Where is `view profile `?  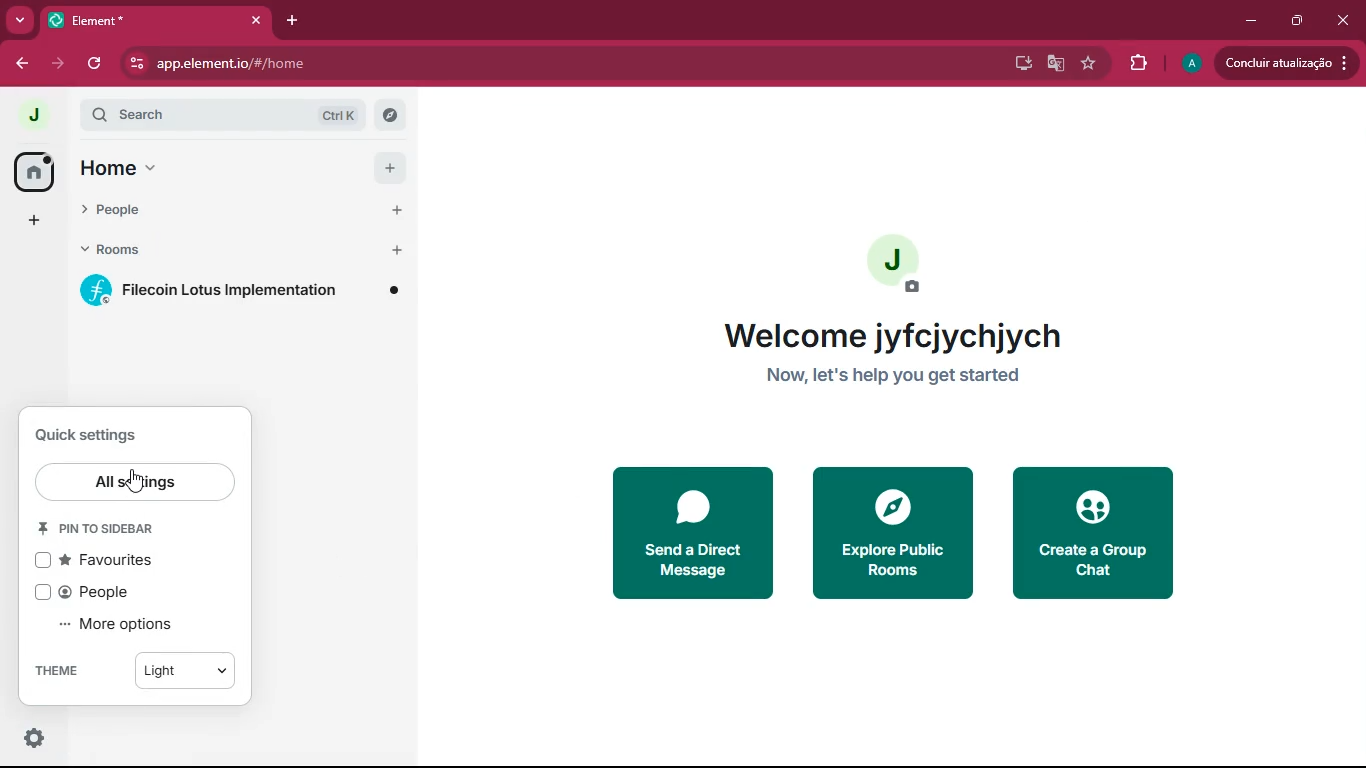
view profile  is located at coordinates (27, 115).